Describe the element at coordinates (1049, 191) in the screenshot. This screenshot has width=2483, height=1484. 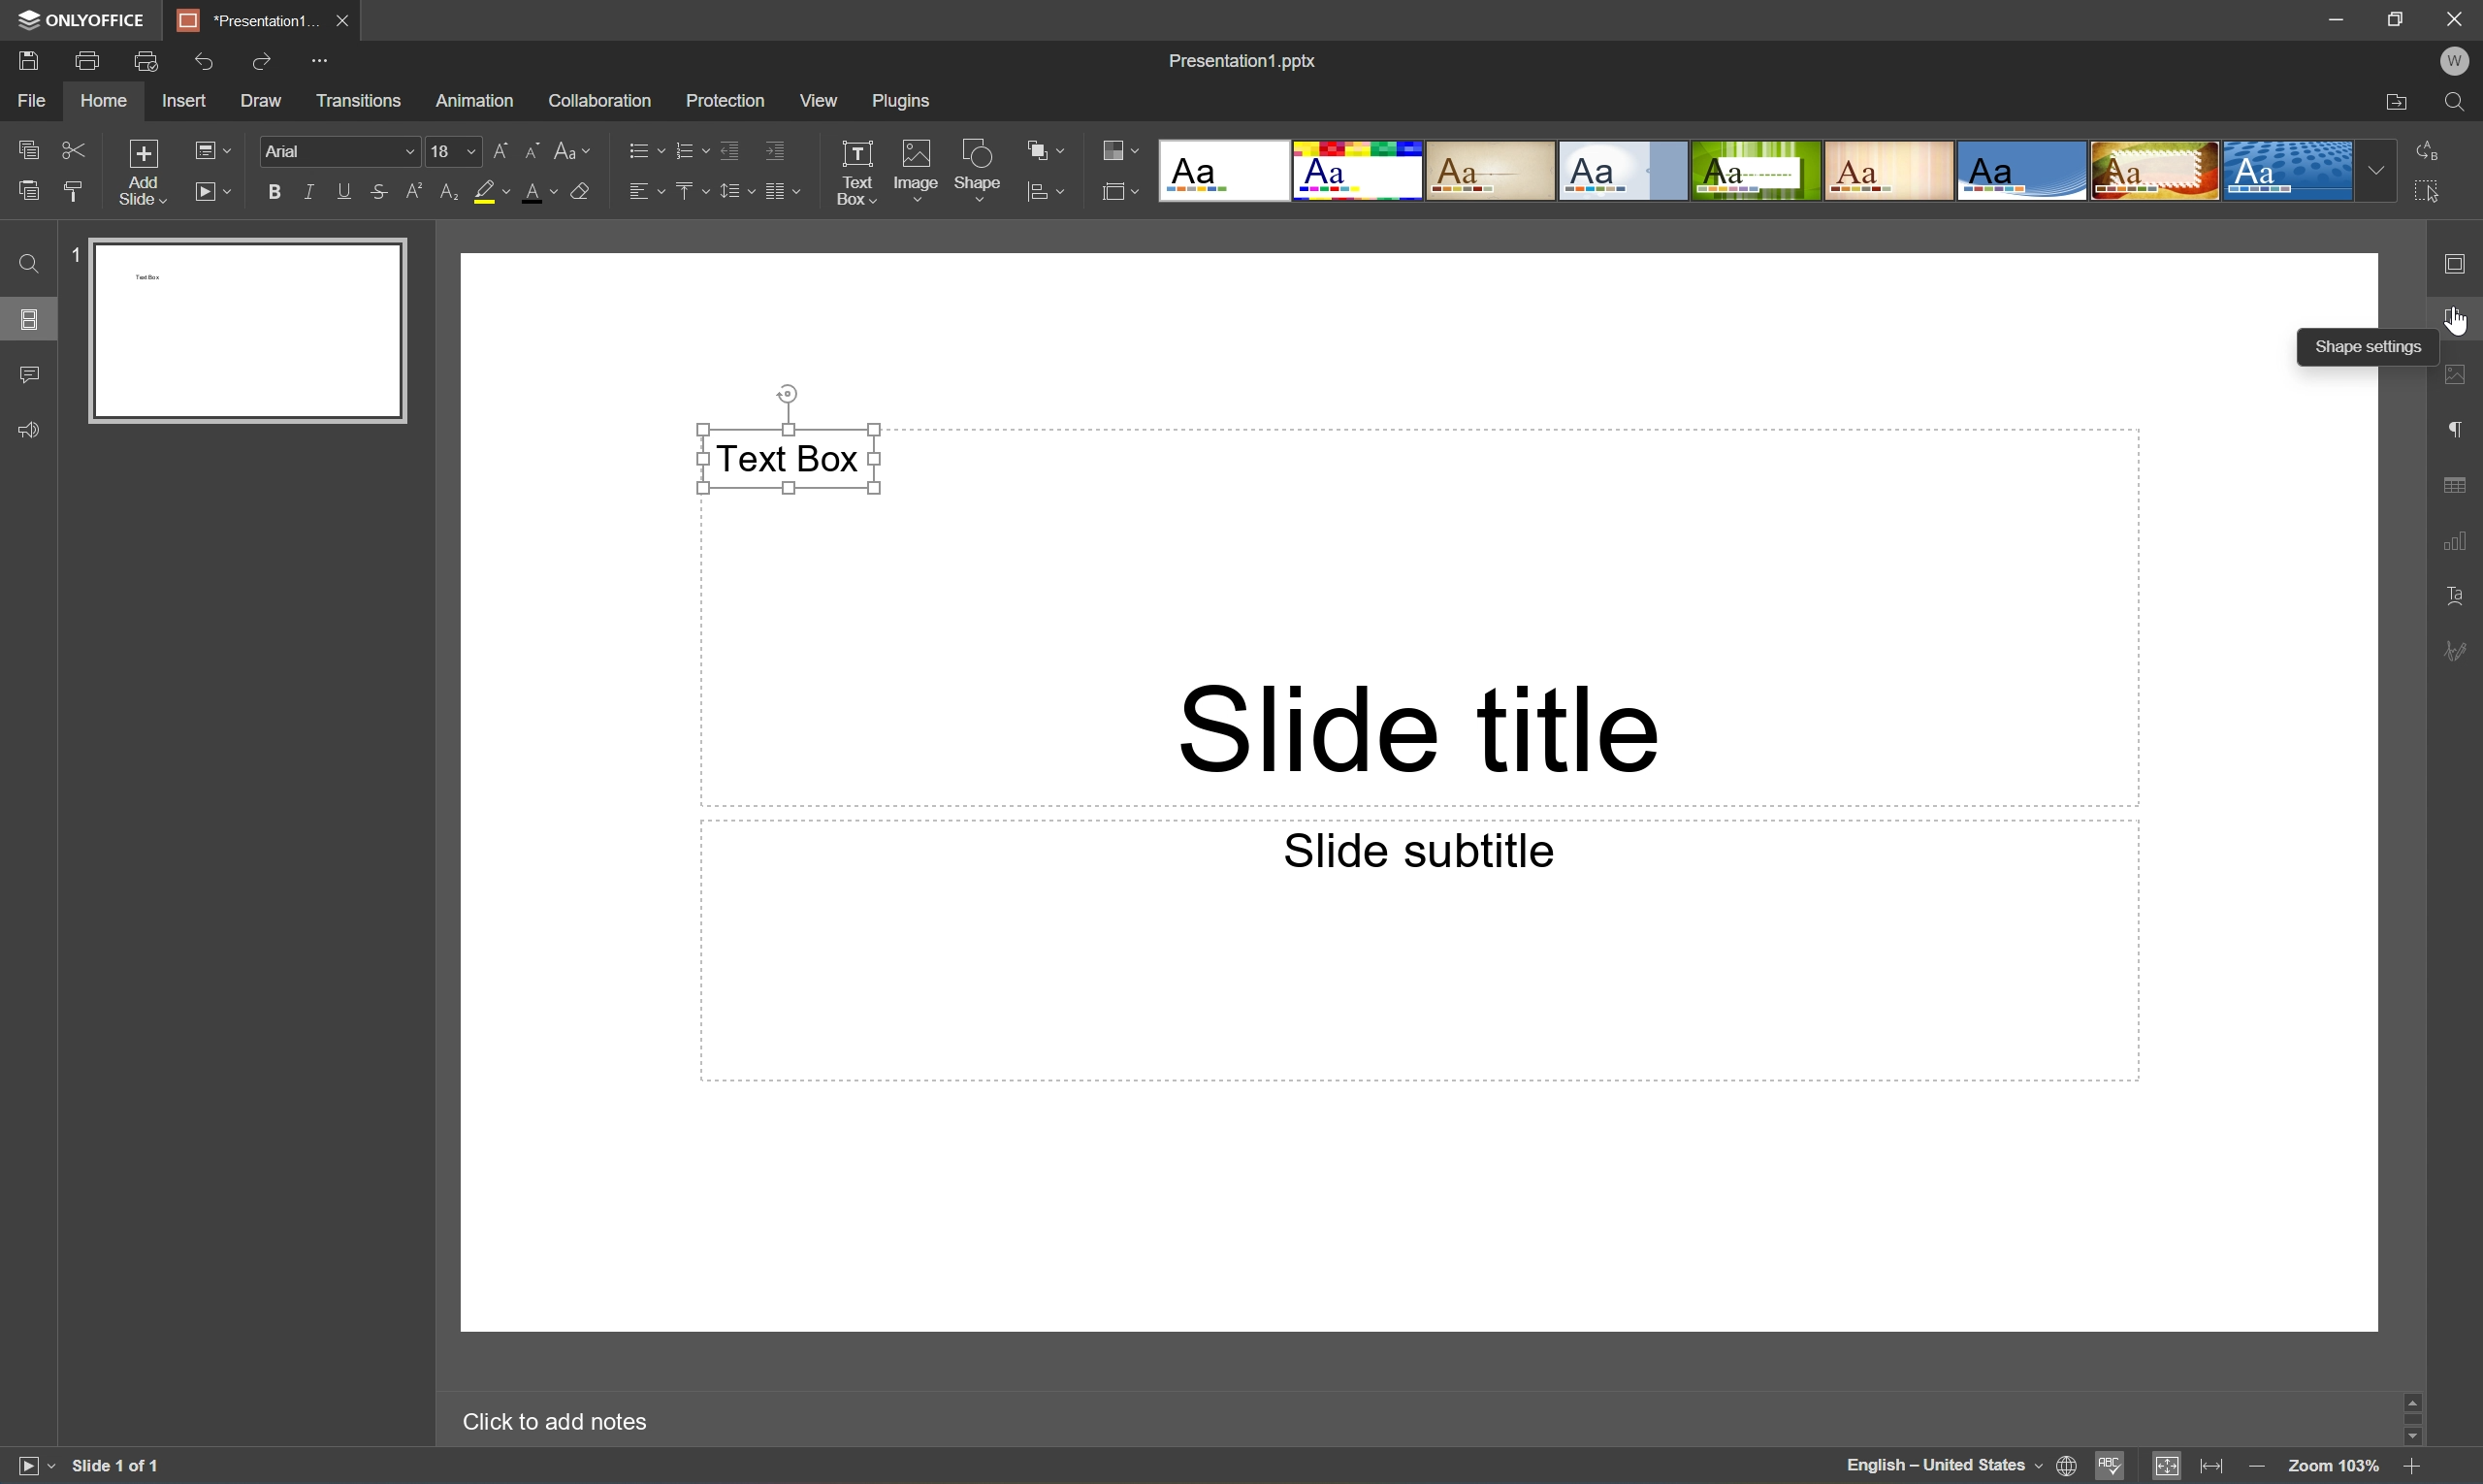
I see `Align shape` at that location.